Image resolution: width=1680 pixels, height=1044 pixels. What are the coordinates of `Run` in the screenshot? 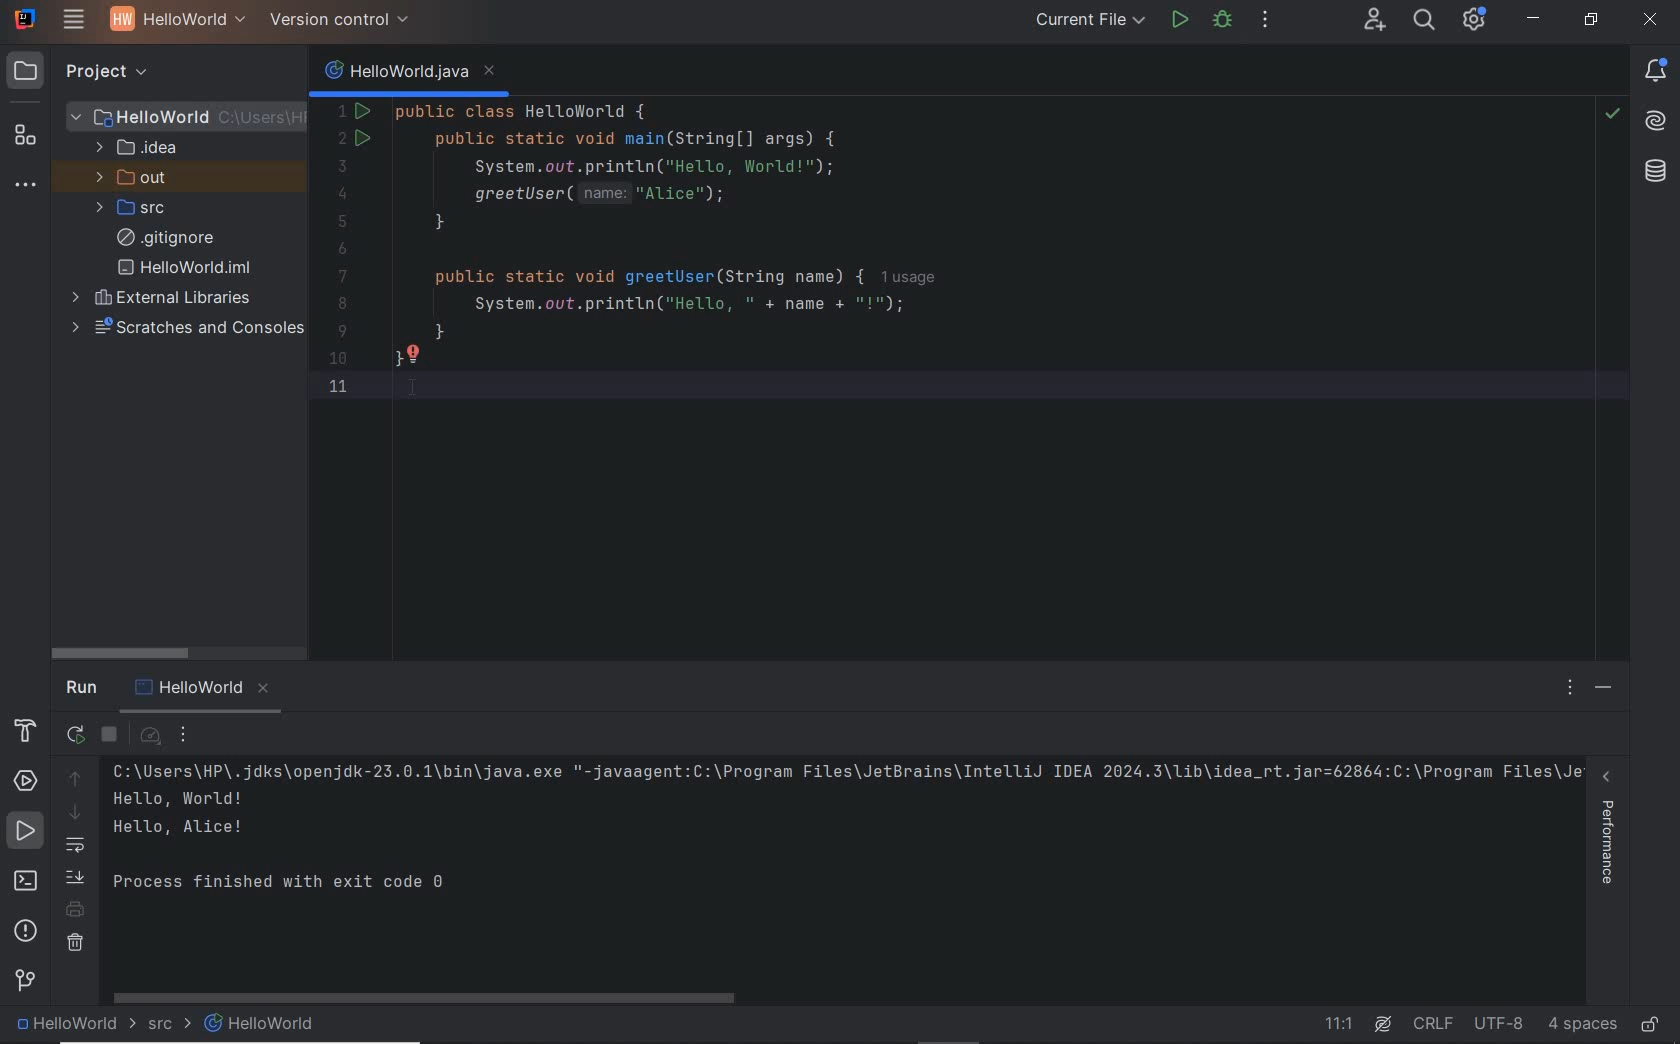 It's located at (84, 687).